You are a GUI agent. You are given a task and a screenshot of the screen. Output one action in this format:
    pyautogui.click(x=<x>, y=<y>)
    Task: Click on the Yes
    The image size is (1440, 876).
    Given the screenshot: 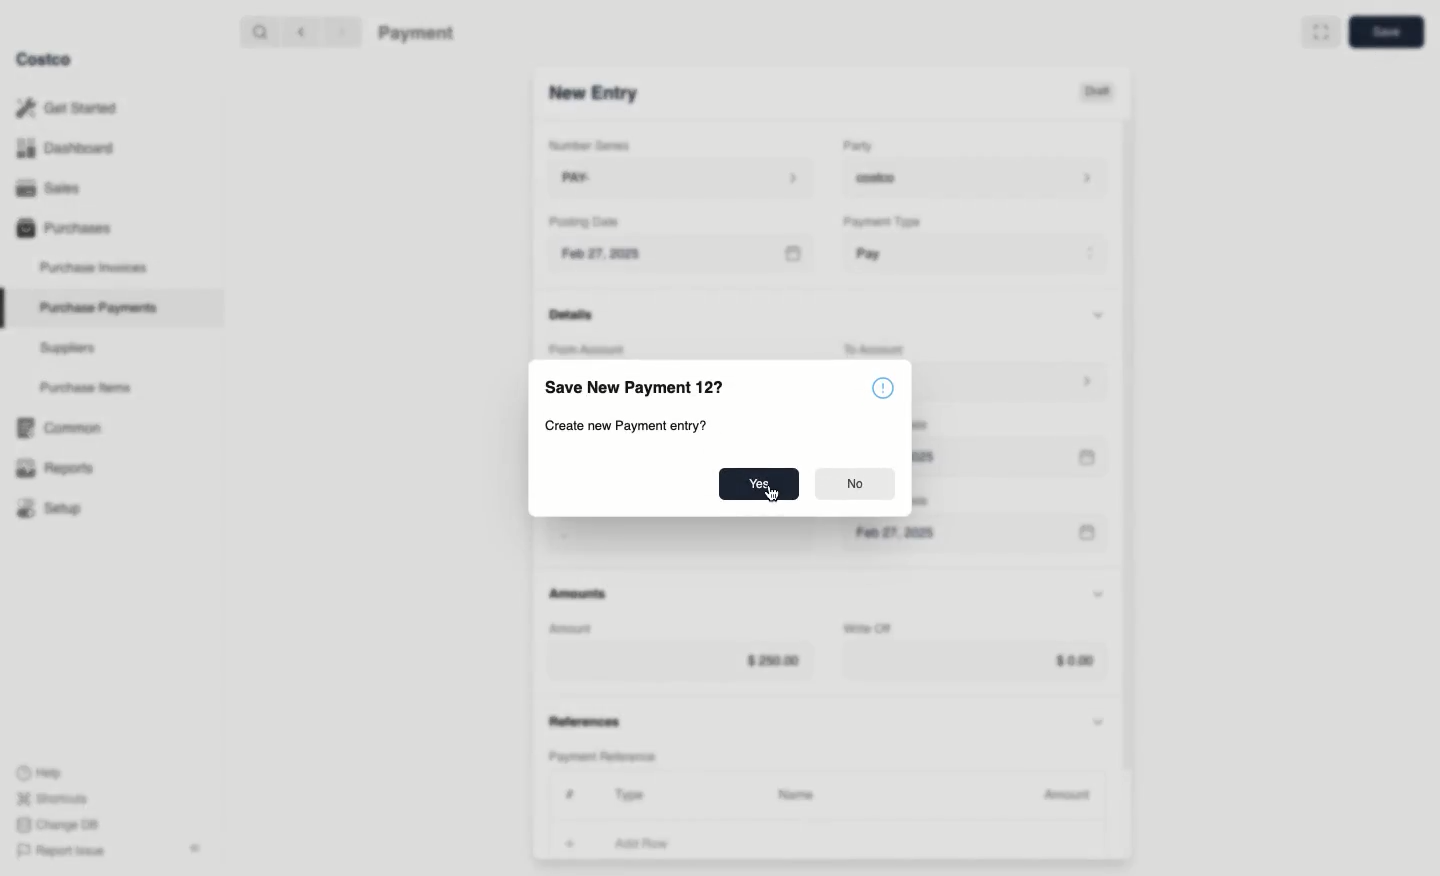 What is the action you would take?
    pyautogui.click(x=758, y=483)
    